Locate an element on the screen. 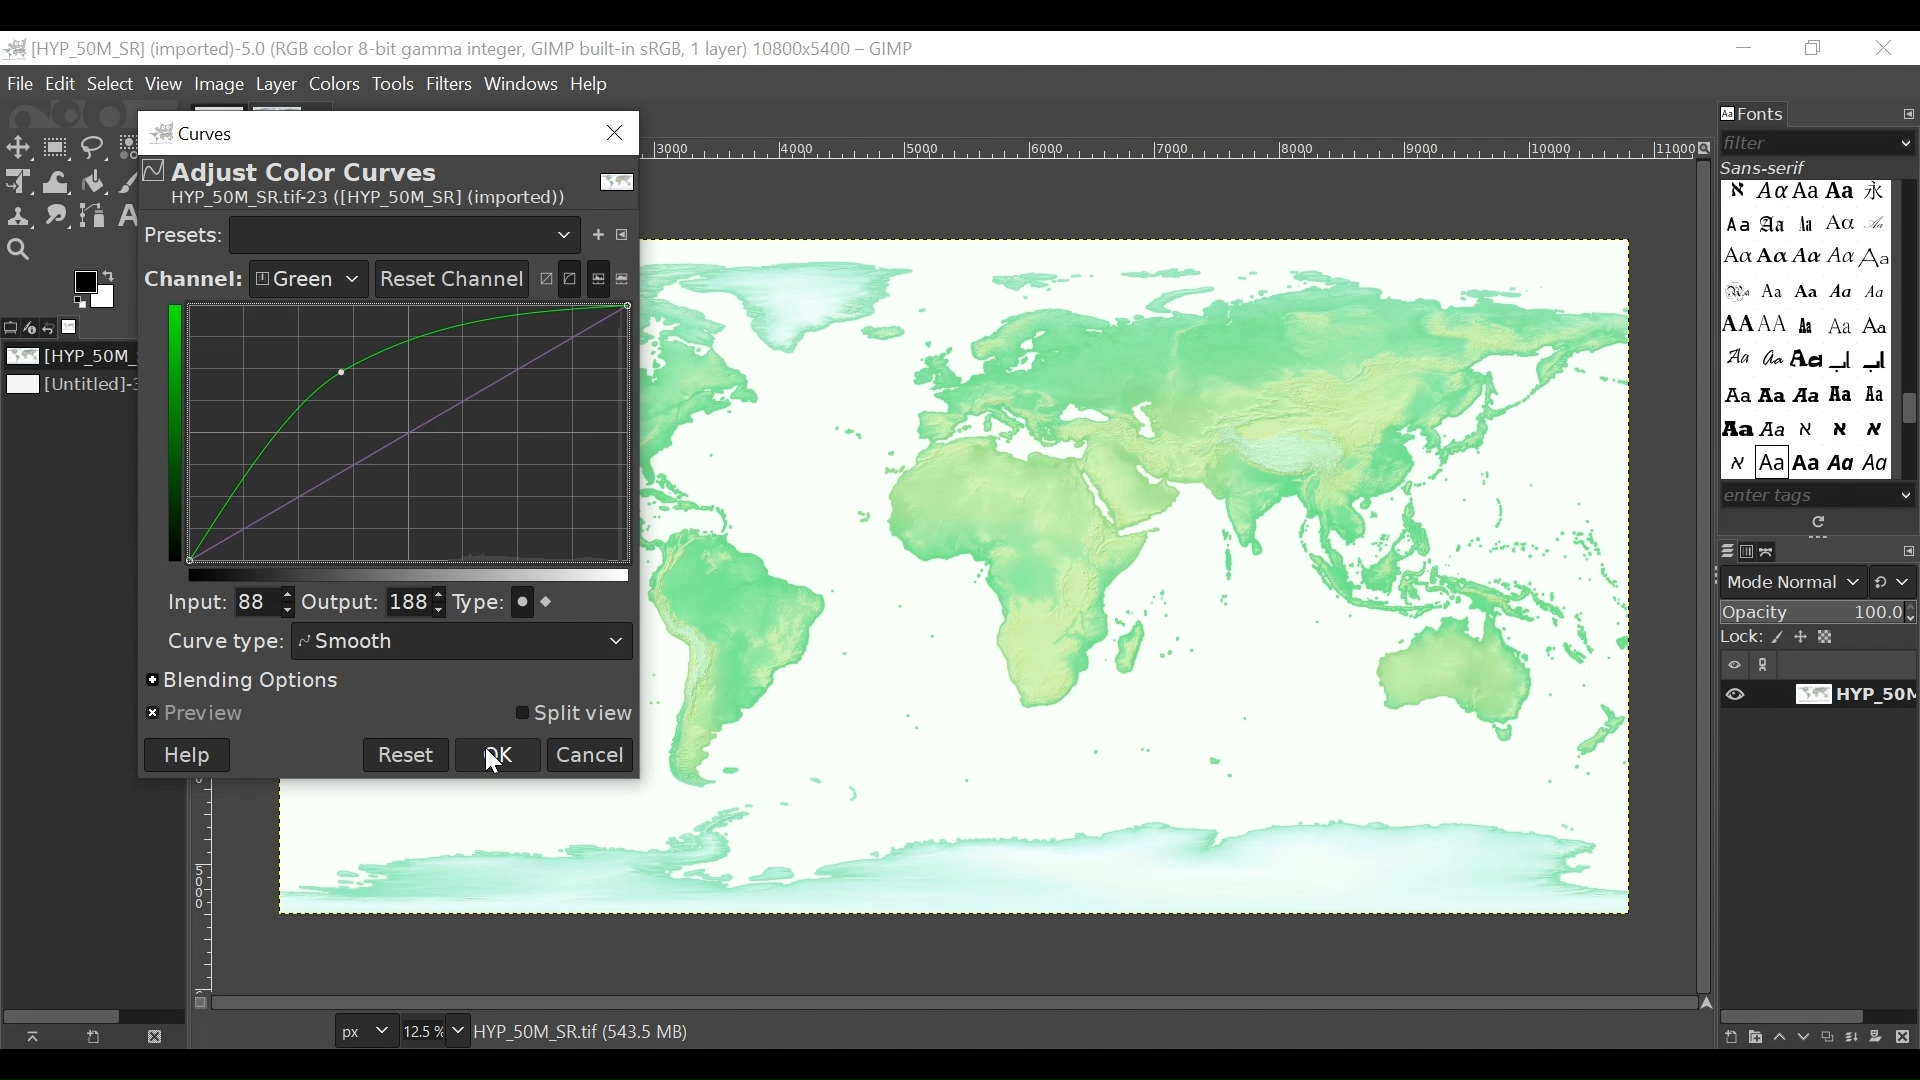 This screenshot has height=1080, width=1920. Channel Selection is located at coordinates (254, 280).